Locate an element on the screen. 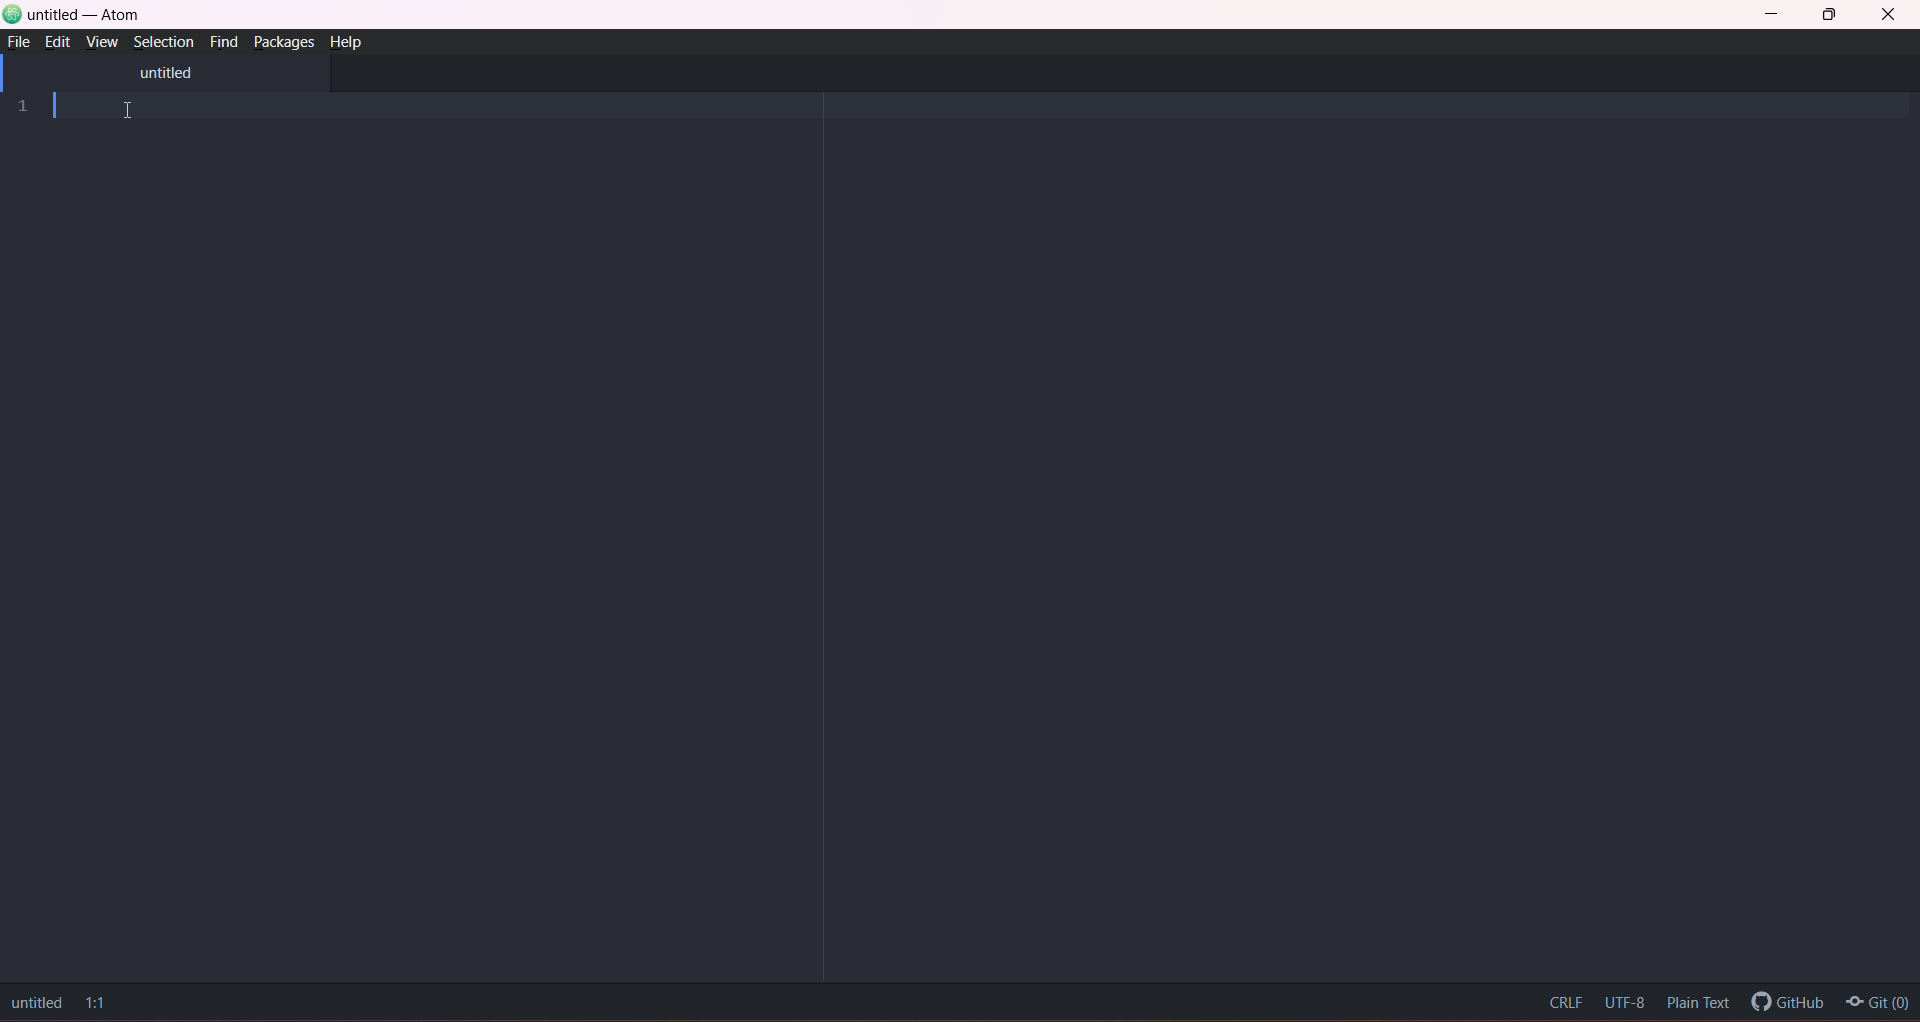 The height and width of the screenshot is (1022, 1920). Minimize is located at coordinates (1780, 15).